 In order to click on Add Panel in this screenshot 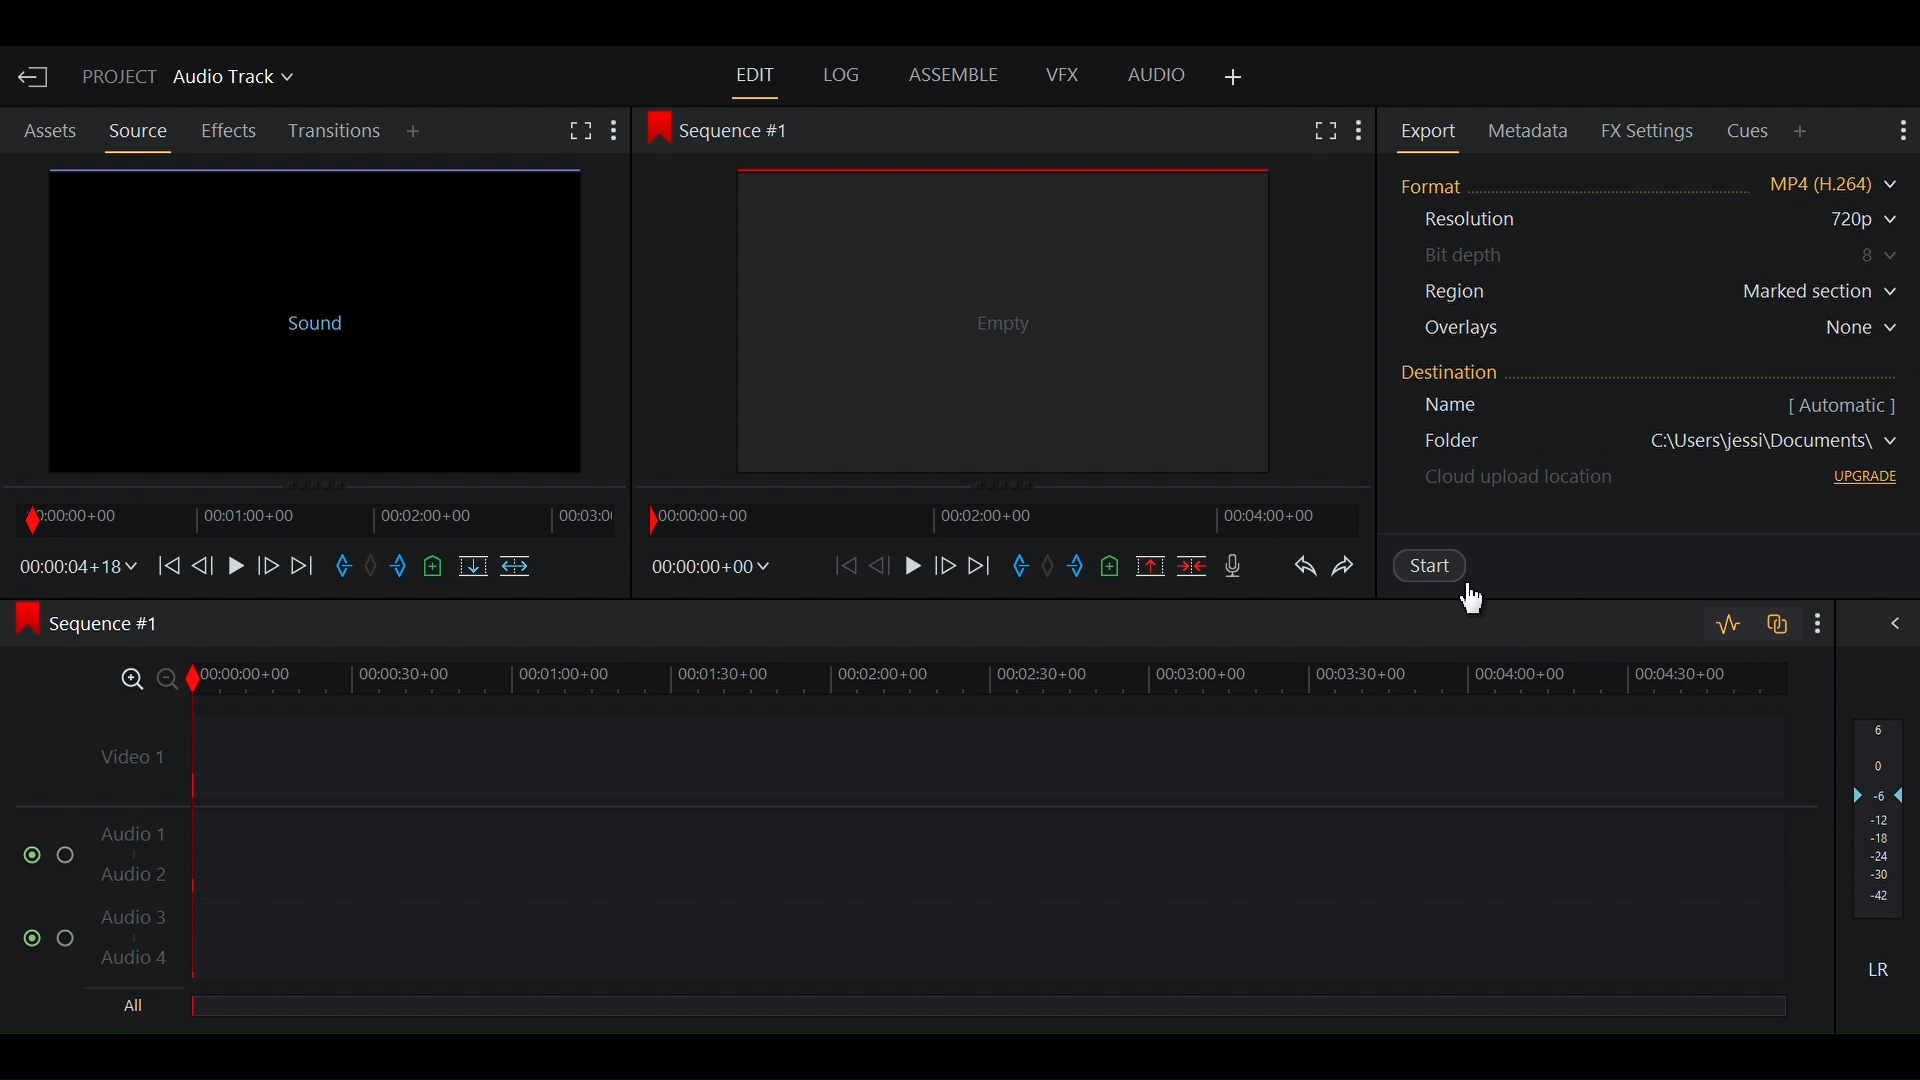, I will do `click(417, 133)`.